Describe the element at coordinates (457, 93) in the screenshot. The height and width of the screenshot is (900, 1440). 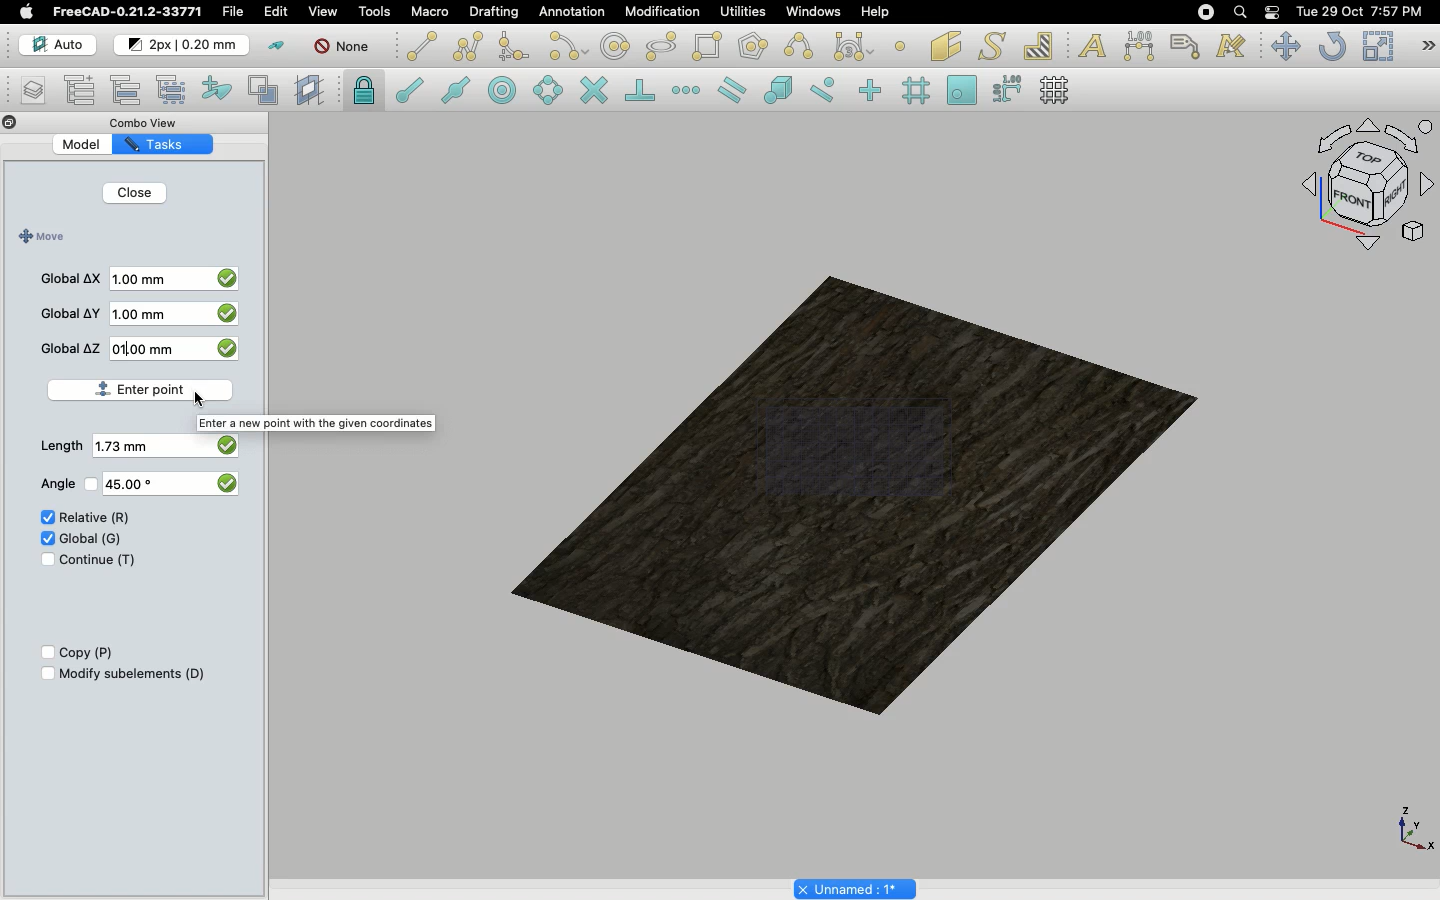
I see `Snap midpoint` at that location.